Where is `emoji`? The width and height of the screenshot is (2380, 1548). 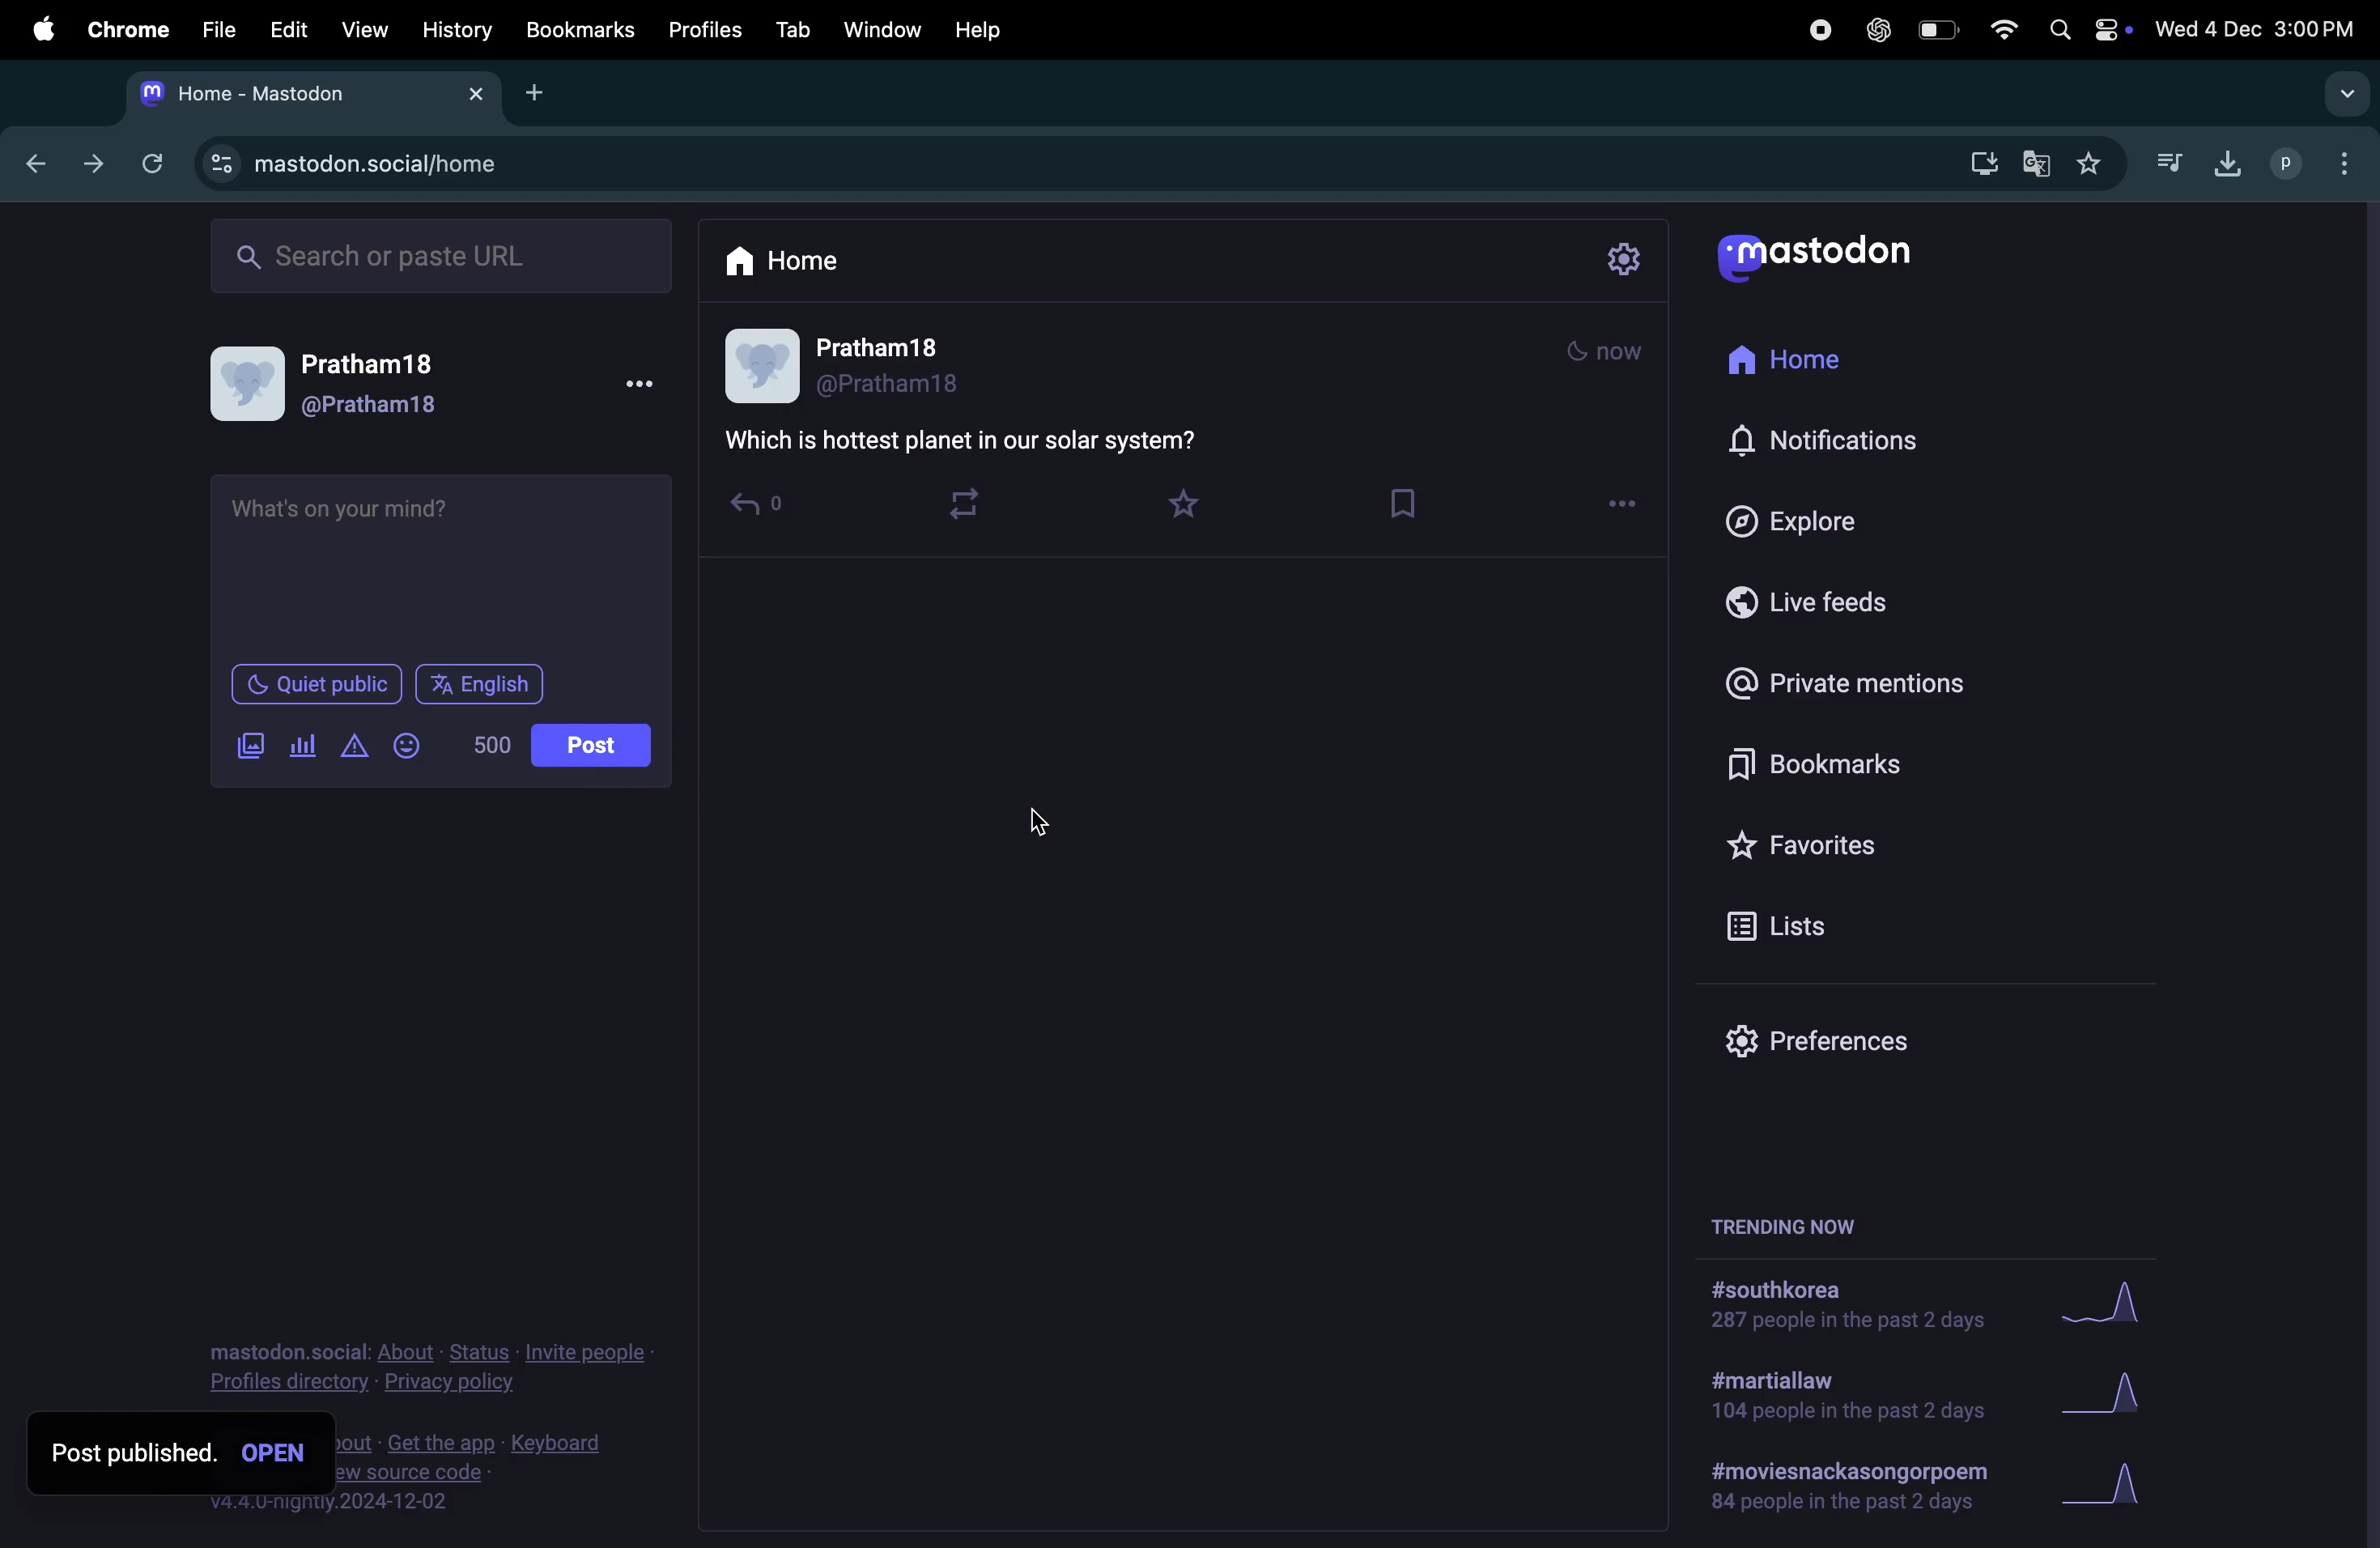 emoji is located at coordinates (414, 746).